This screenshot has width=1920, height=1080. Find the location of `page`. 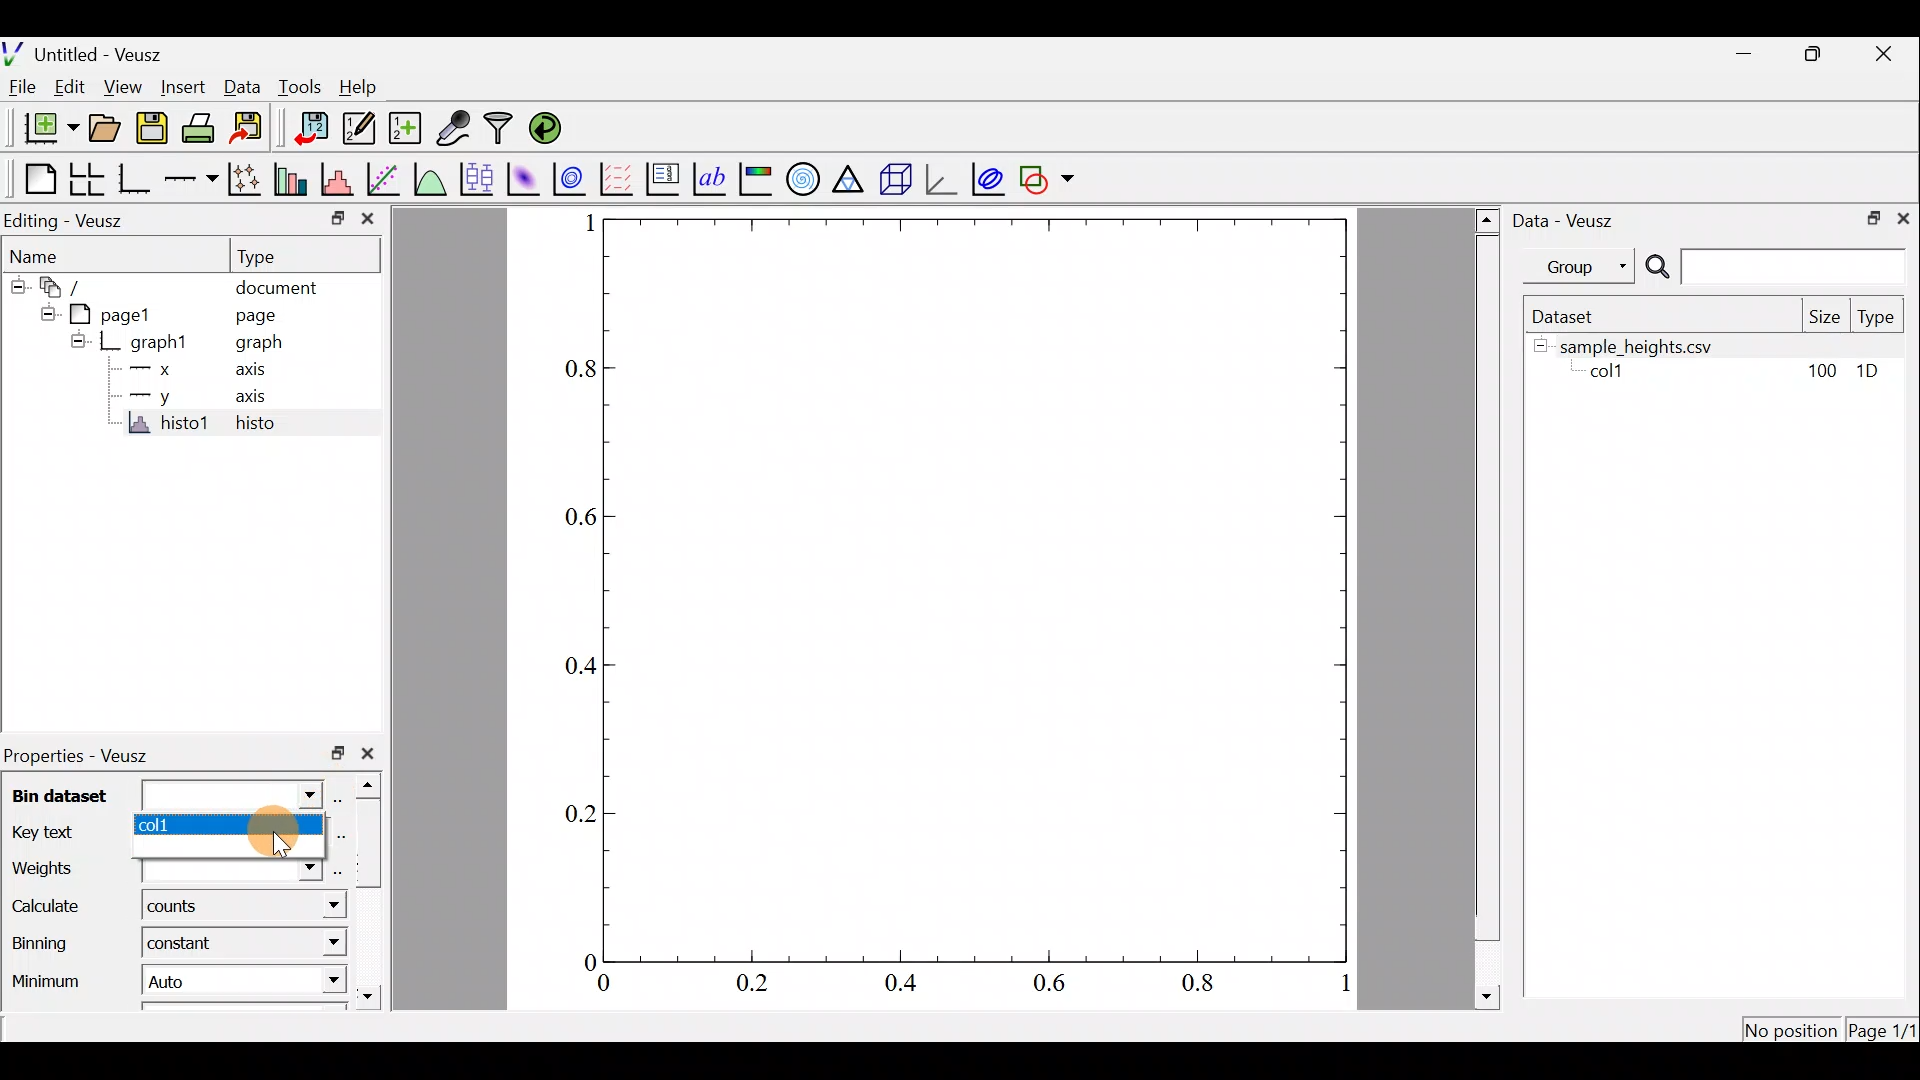

page is located at coordinates (259, 317).